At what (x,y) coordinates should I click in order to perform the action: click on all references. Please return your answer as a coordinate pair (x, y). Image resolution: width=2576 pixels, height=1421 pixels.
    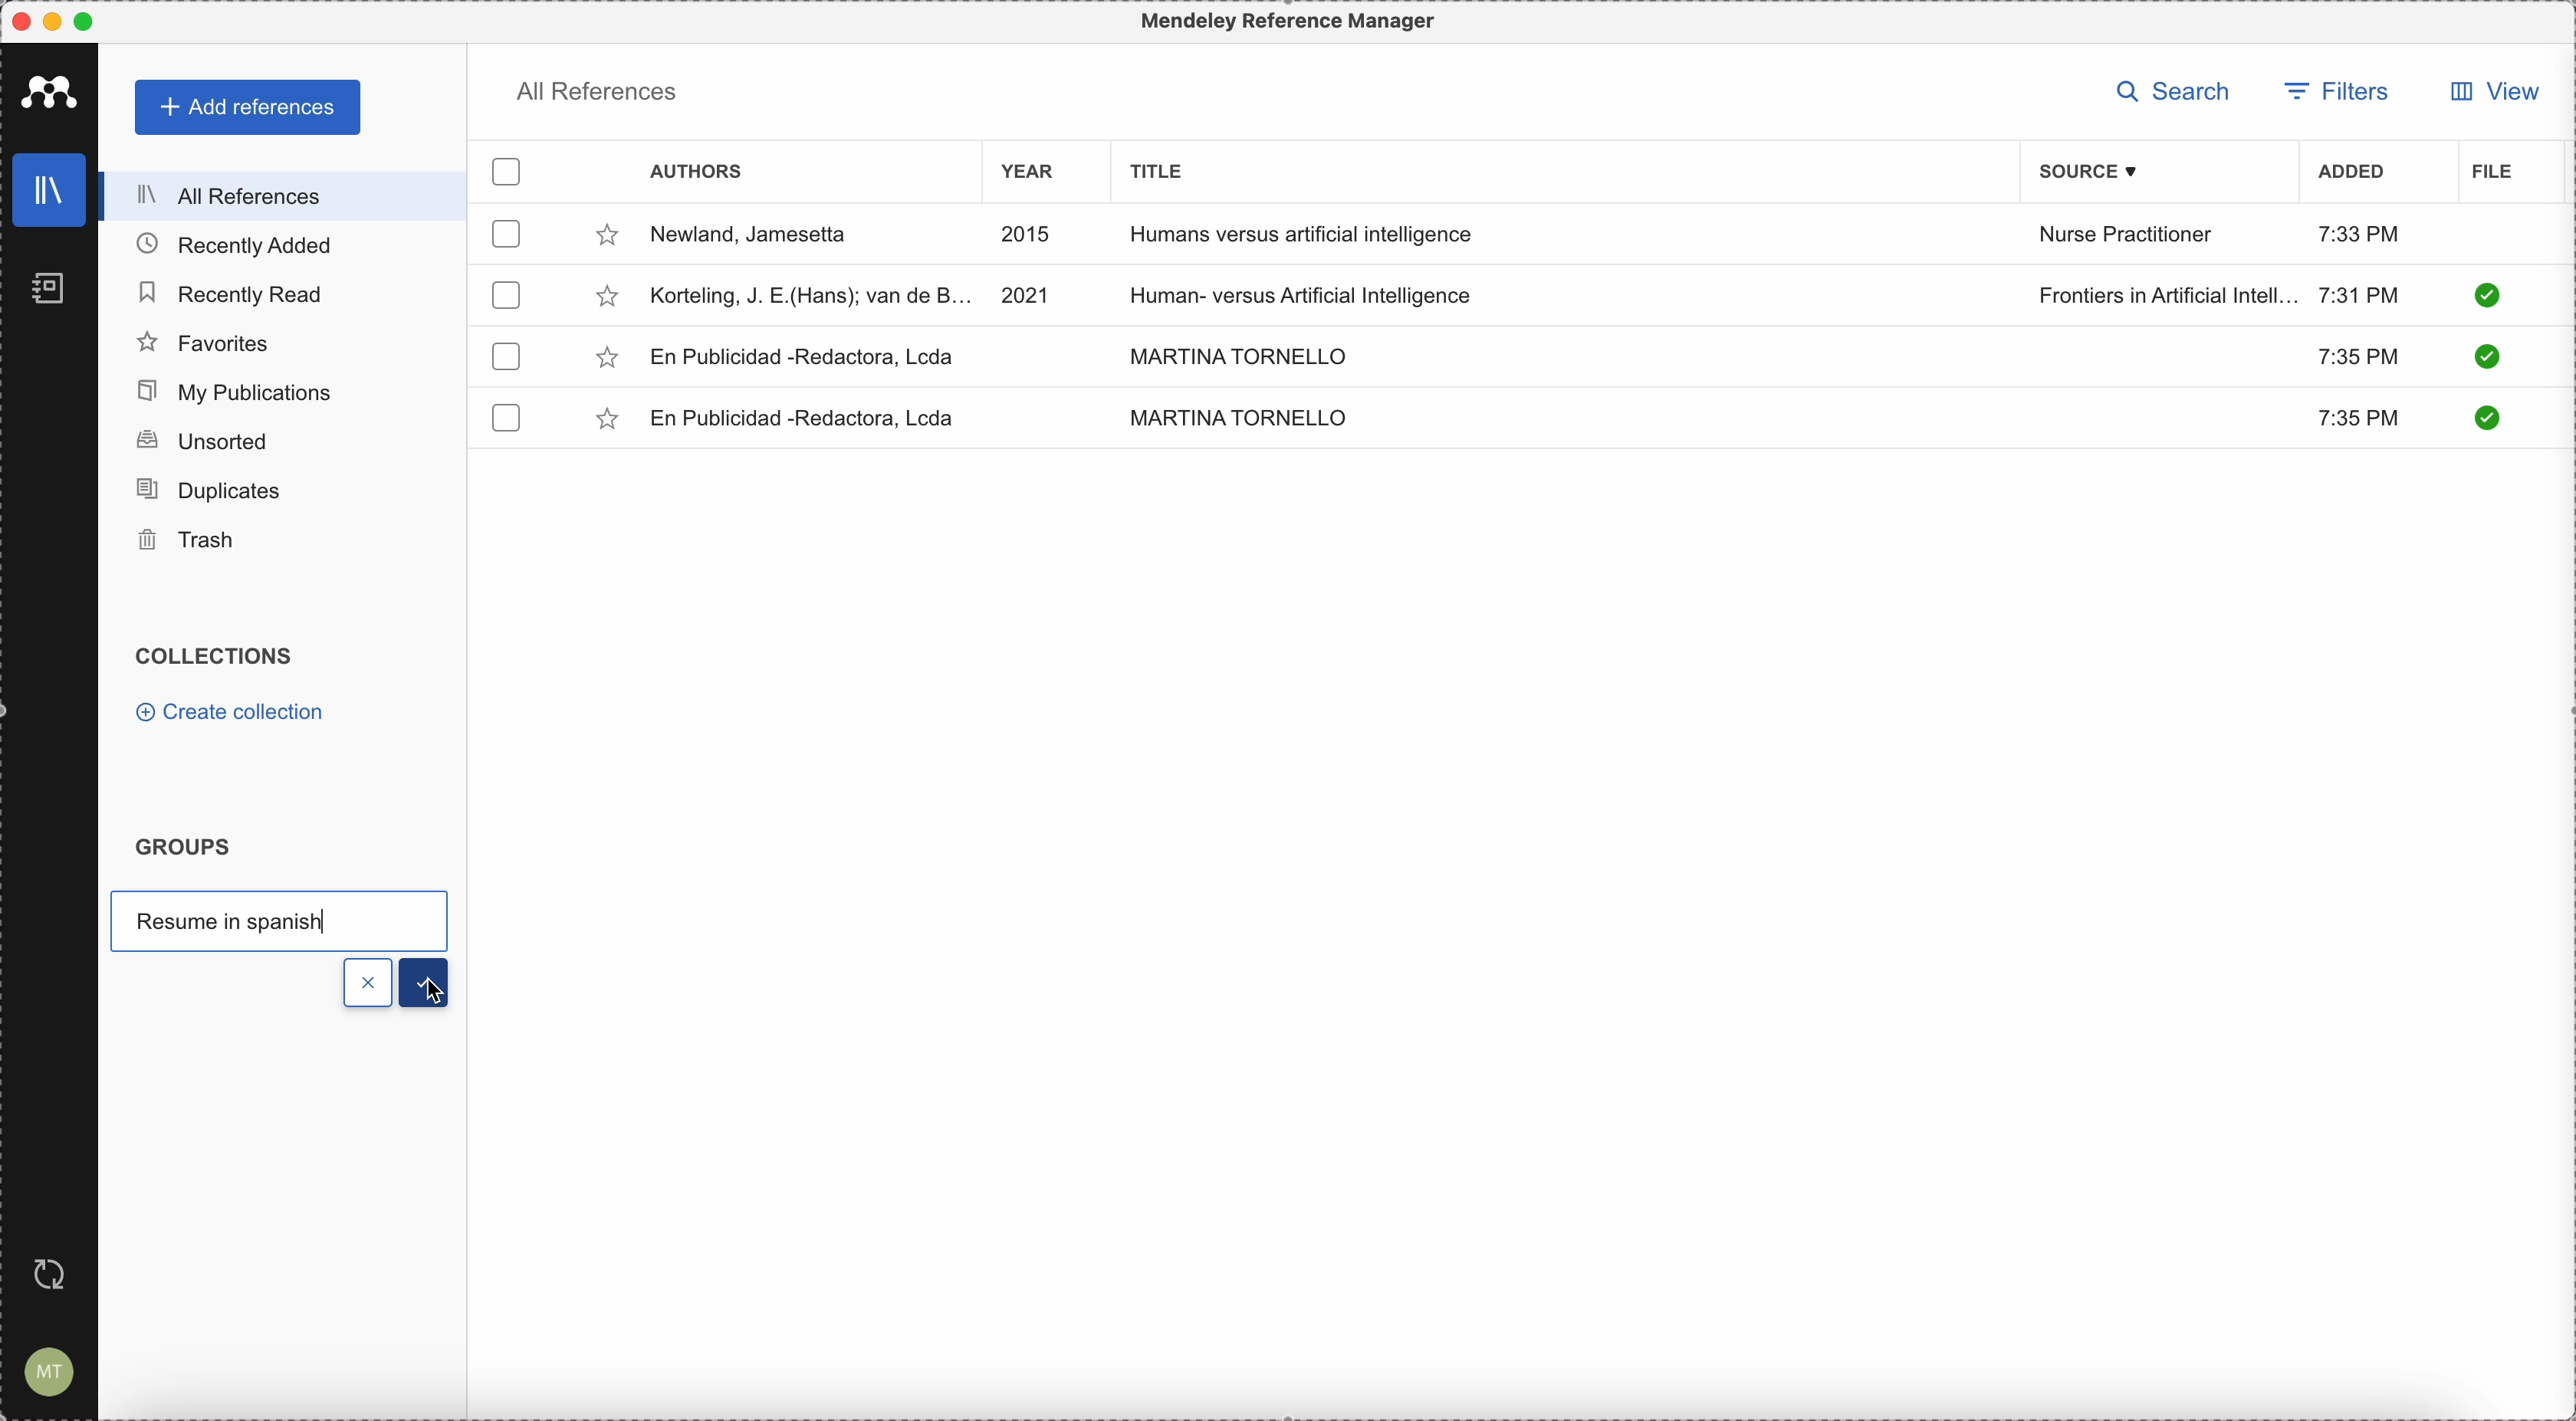
    Looking at the image, I should click on (596, 96).